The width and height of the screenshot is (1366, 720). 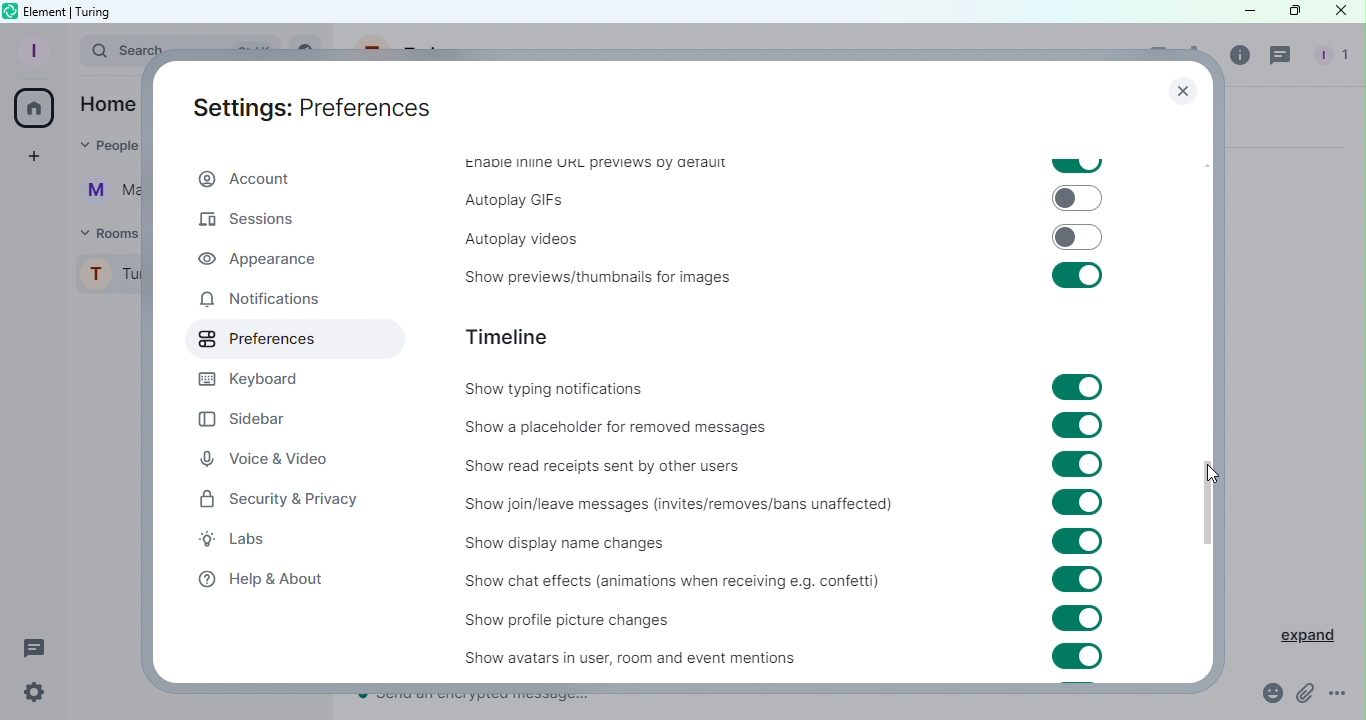 What do you see at coordinates (1079, 465) in the screenshot?
I see `Toggle` at bounding box center [1079, 465].